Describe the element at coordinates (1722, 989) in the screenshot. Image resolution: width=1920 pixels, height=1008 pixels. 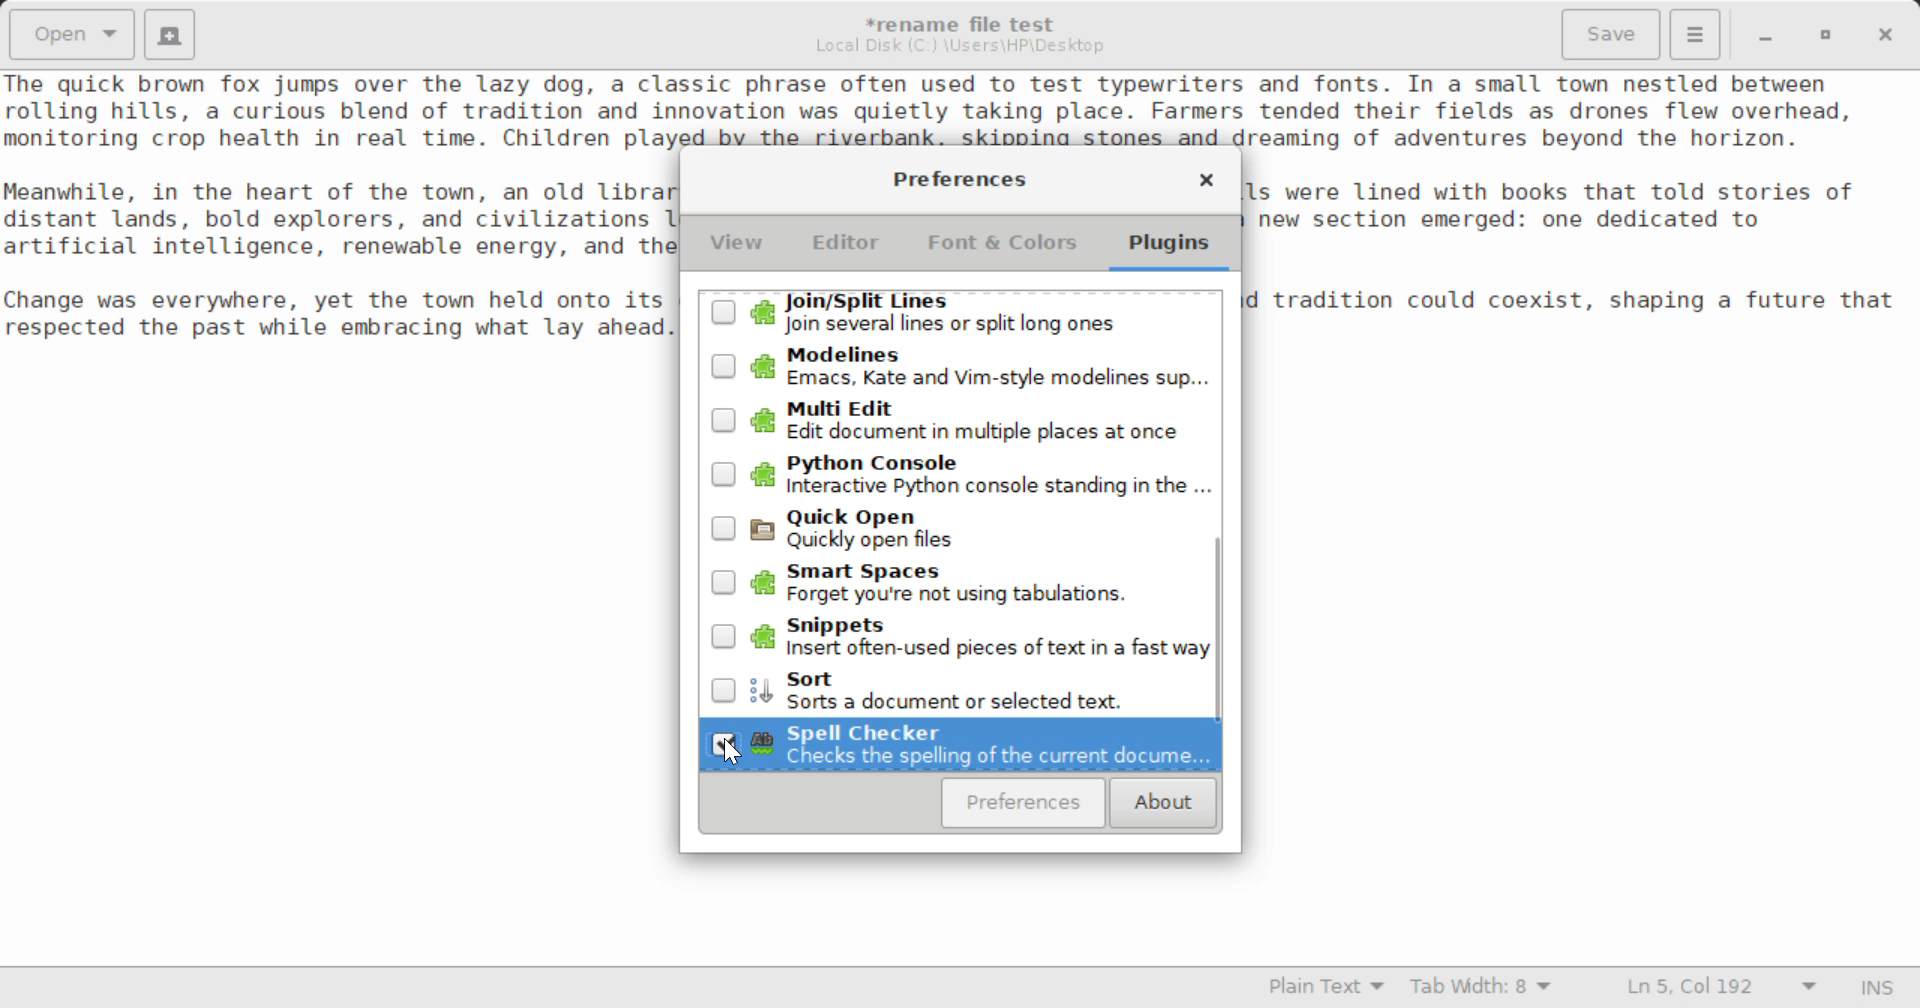
I see `Line & Character Count` at that location.